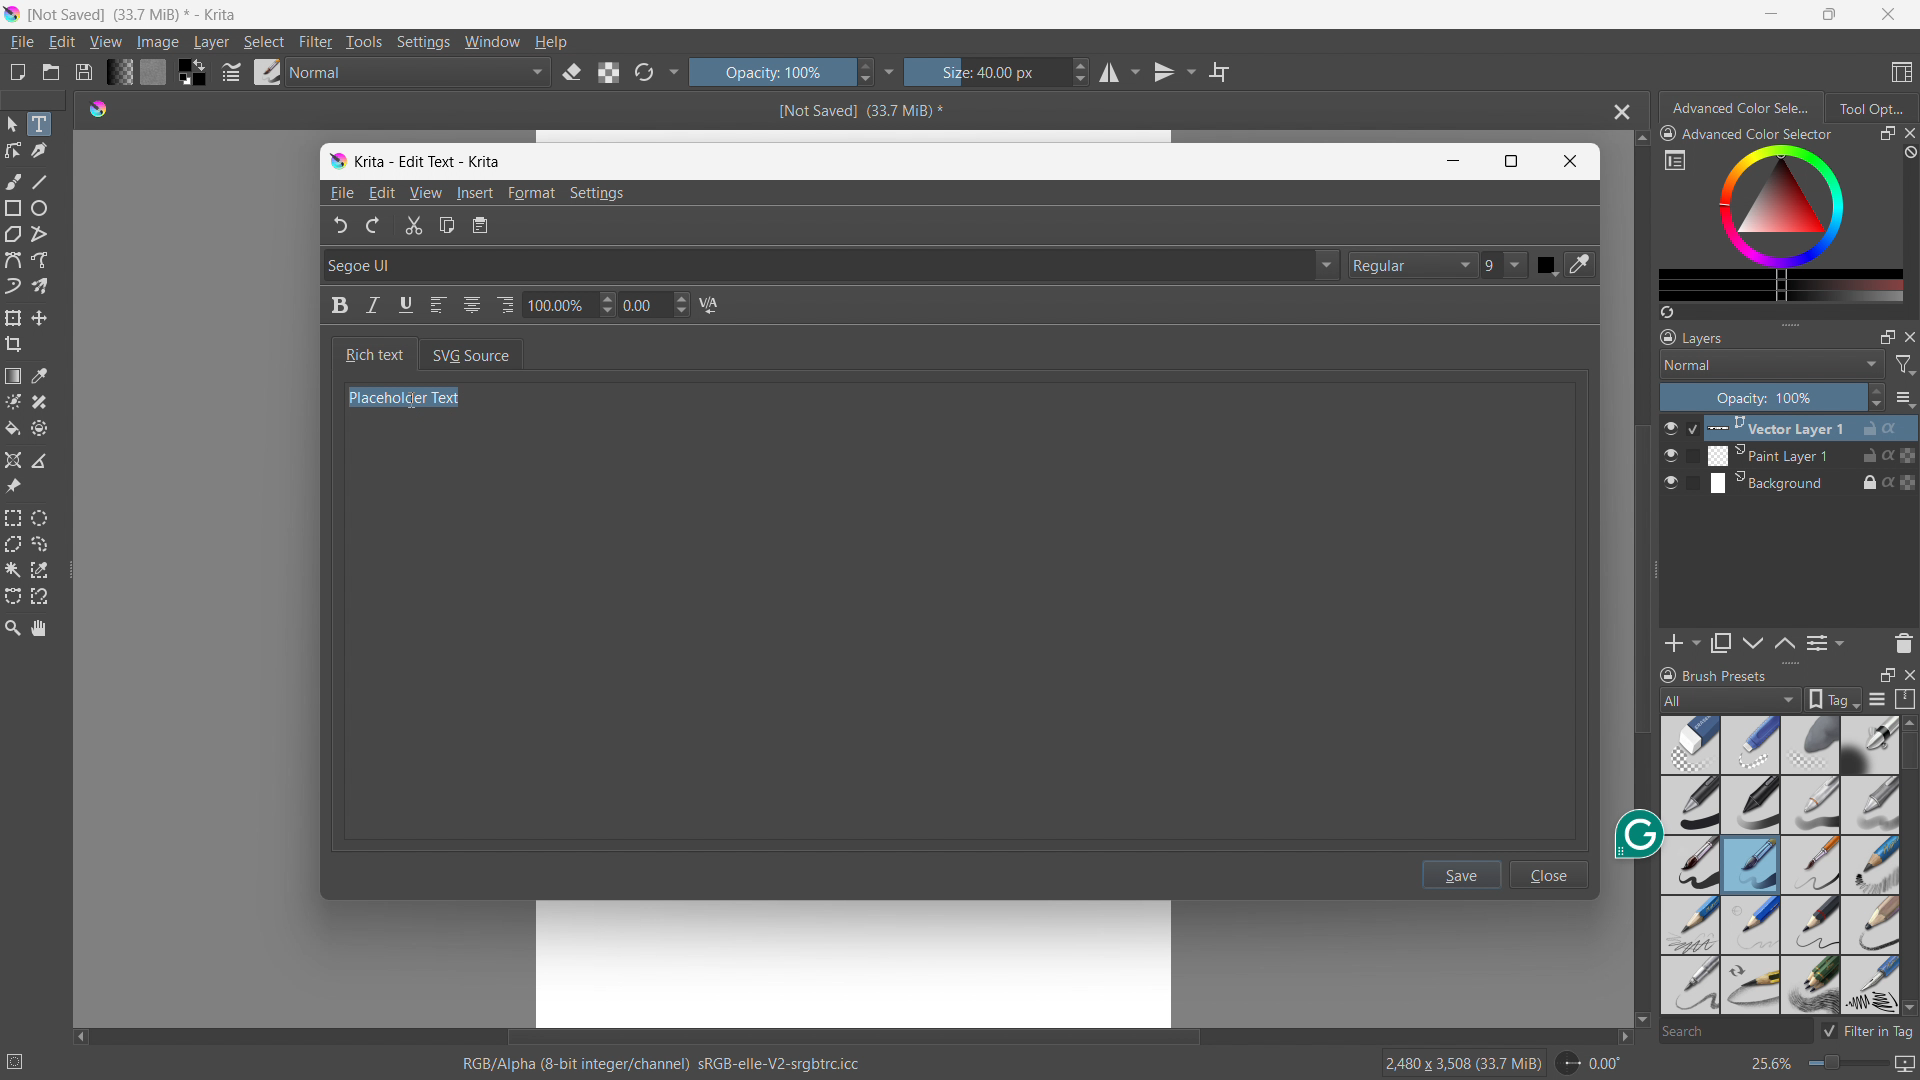 The height and width of the screenshot is (1080, 1920). Describe the element at coordinates (1618, 1037) in the screenshot. I see `scroll right` at that location.